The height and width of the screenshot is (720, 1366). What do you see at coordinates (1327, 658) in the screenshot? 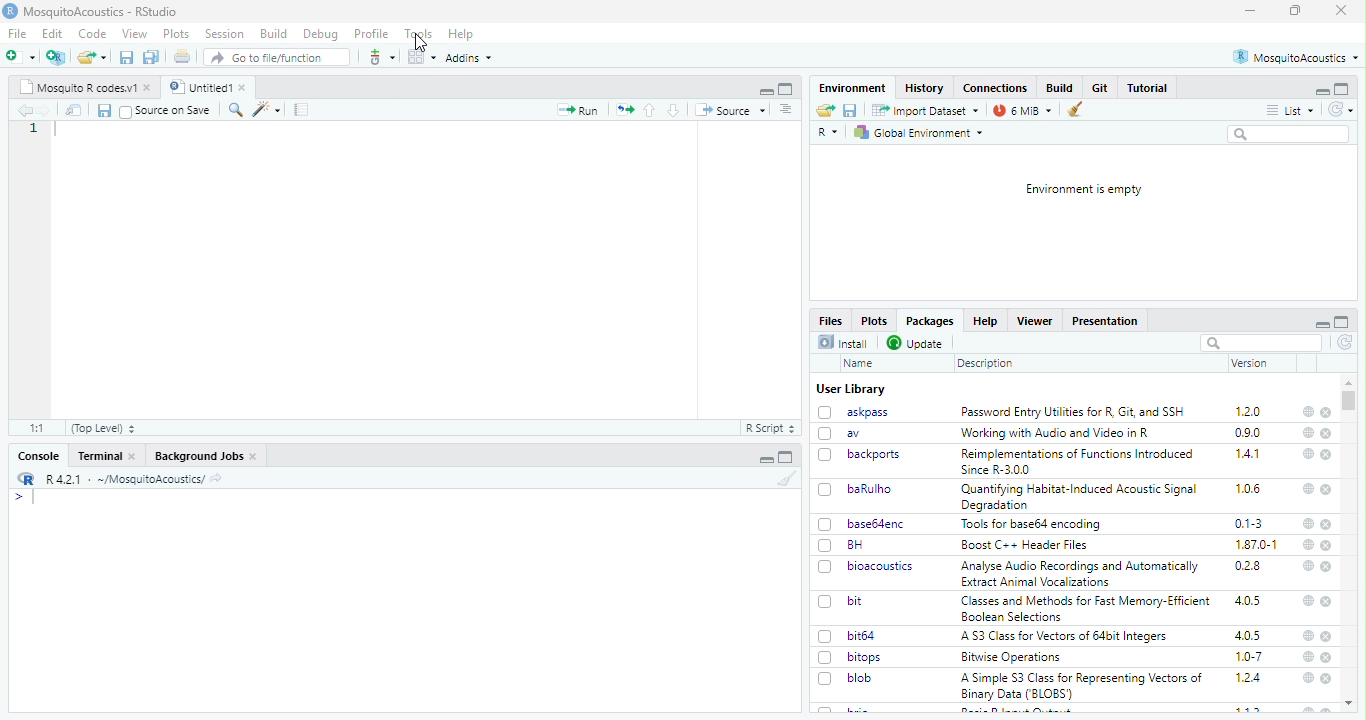
I see `close` at bounding box center [1327, 658].